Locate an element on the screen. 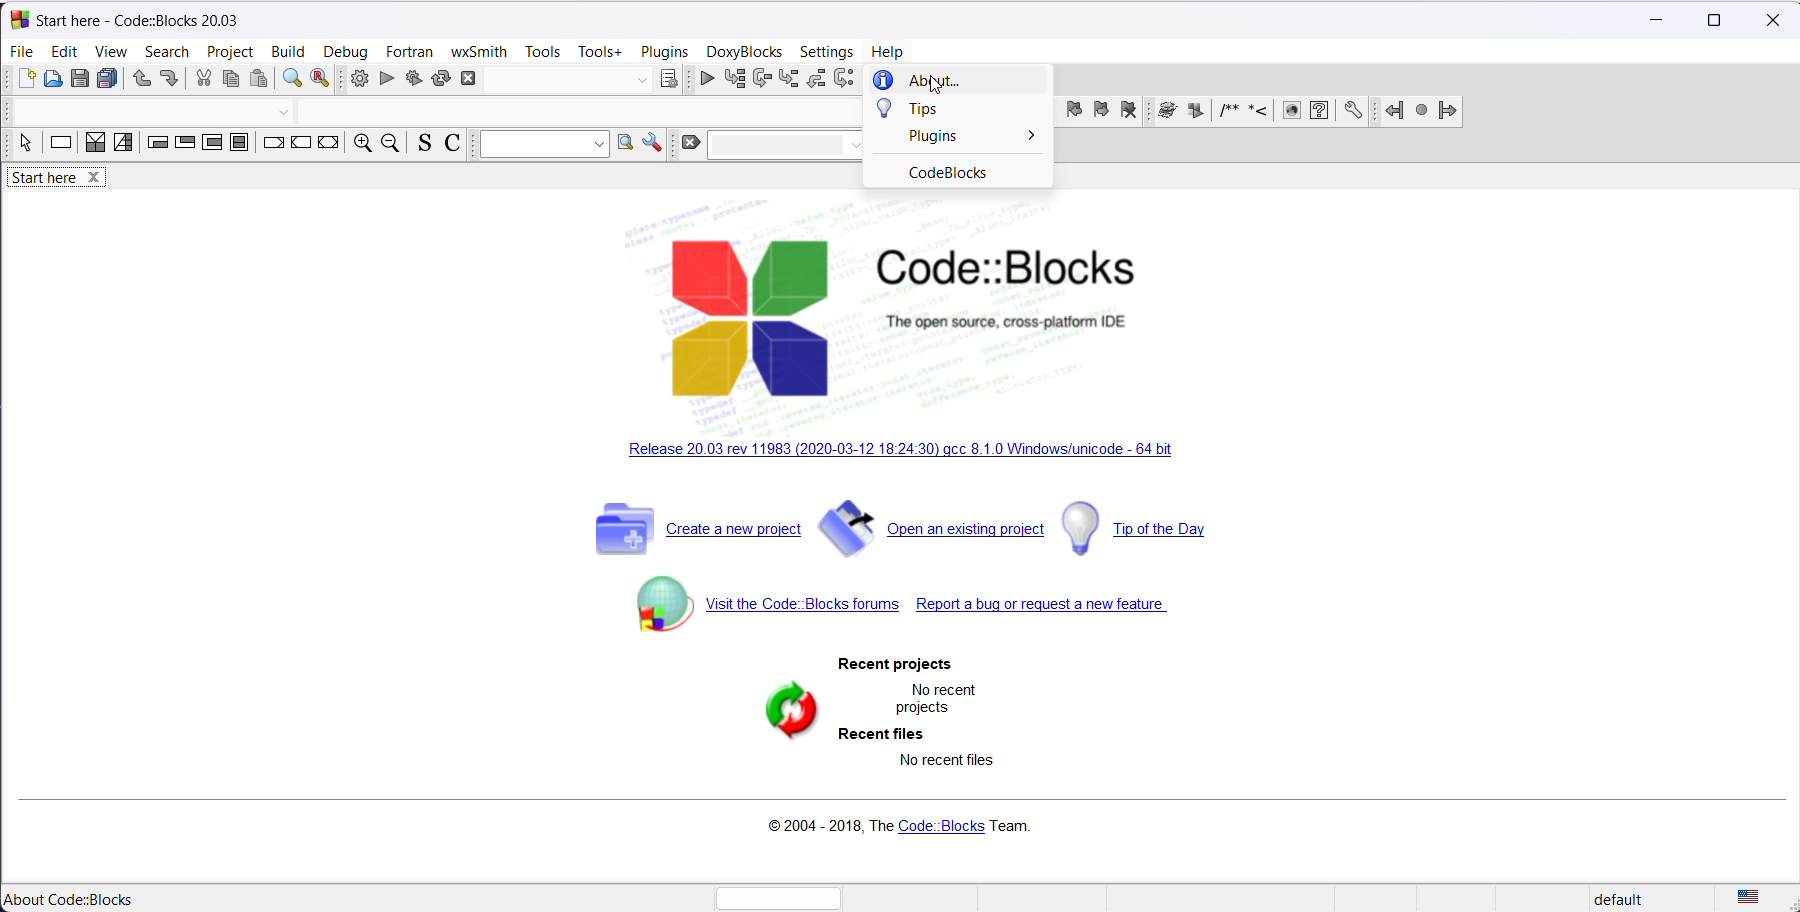  text language is located at coordinates (1754, 898).